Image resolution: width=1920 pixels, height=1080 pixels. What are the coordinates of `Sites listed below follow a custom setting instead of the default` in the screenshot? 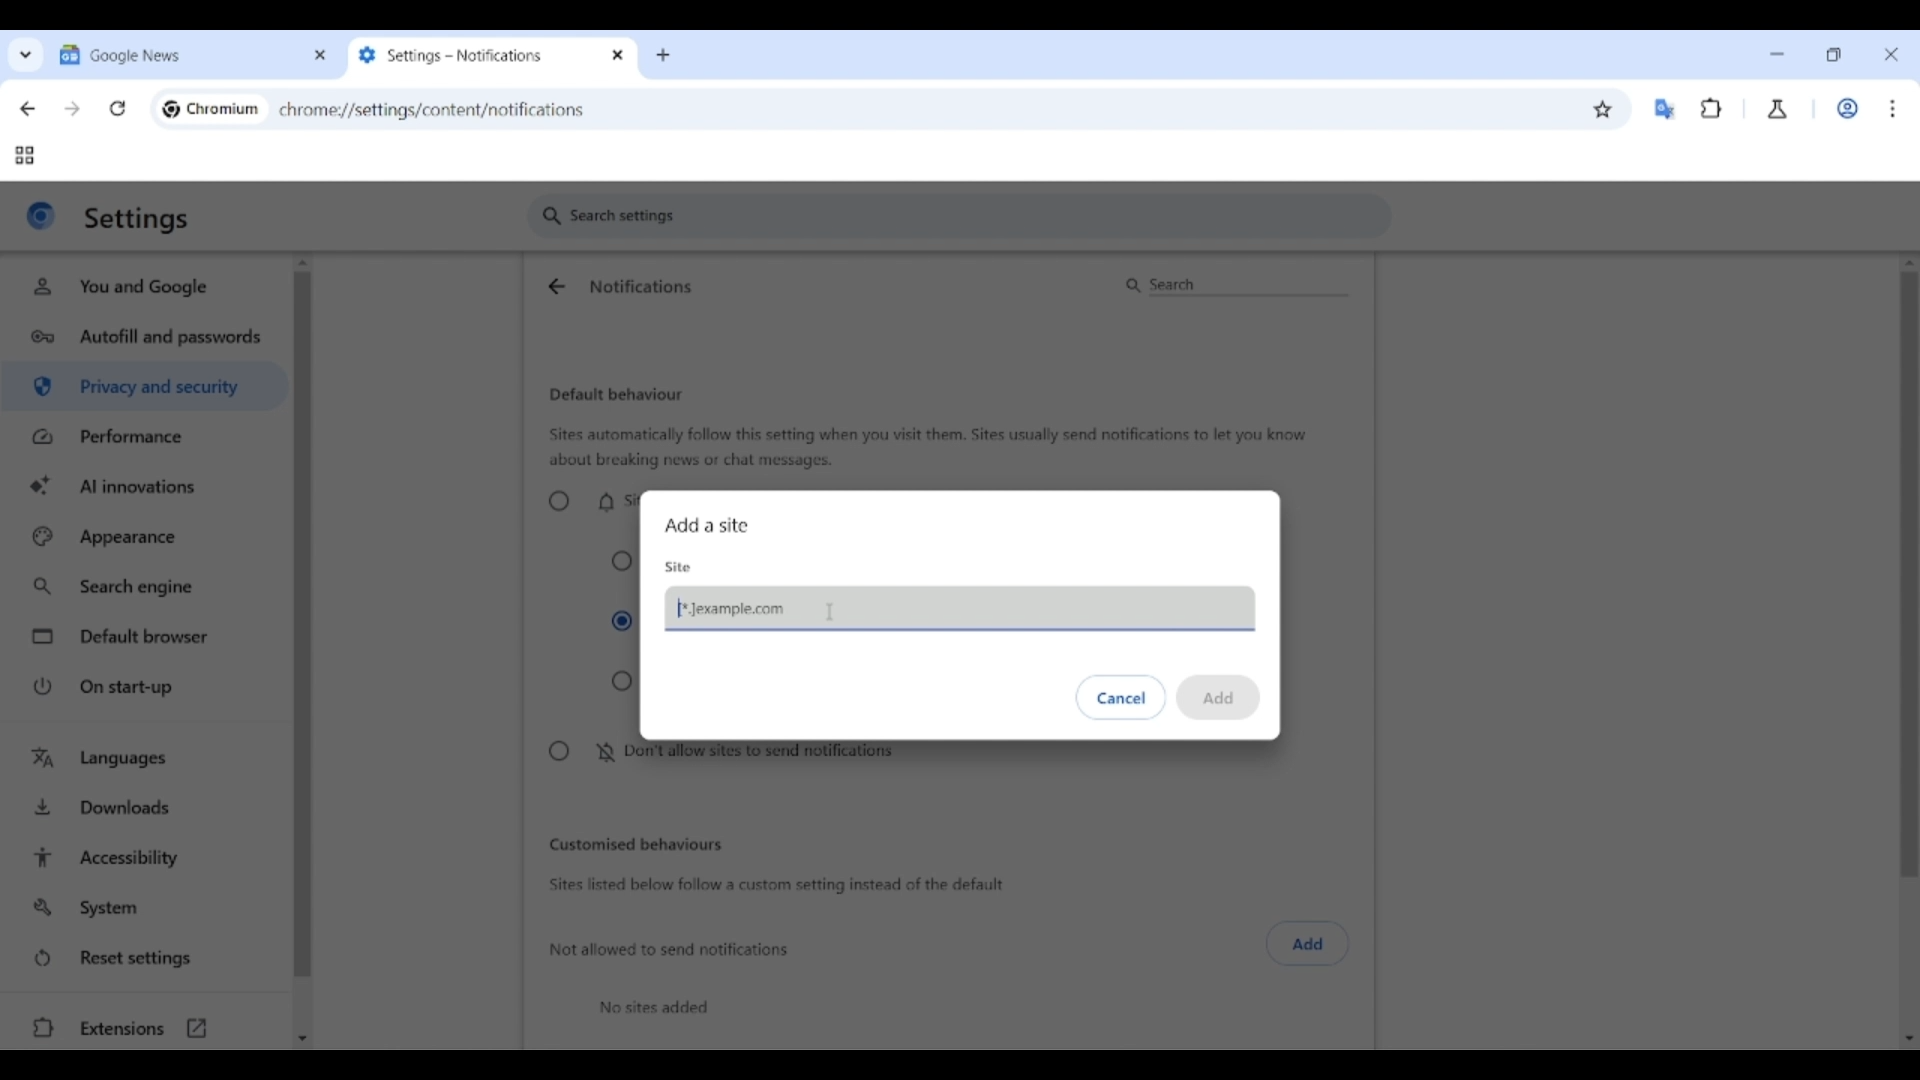 It's located at (774, 886).